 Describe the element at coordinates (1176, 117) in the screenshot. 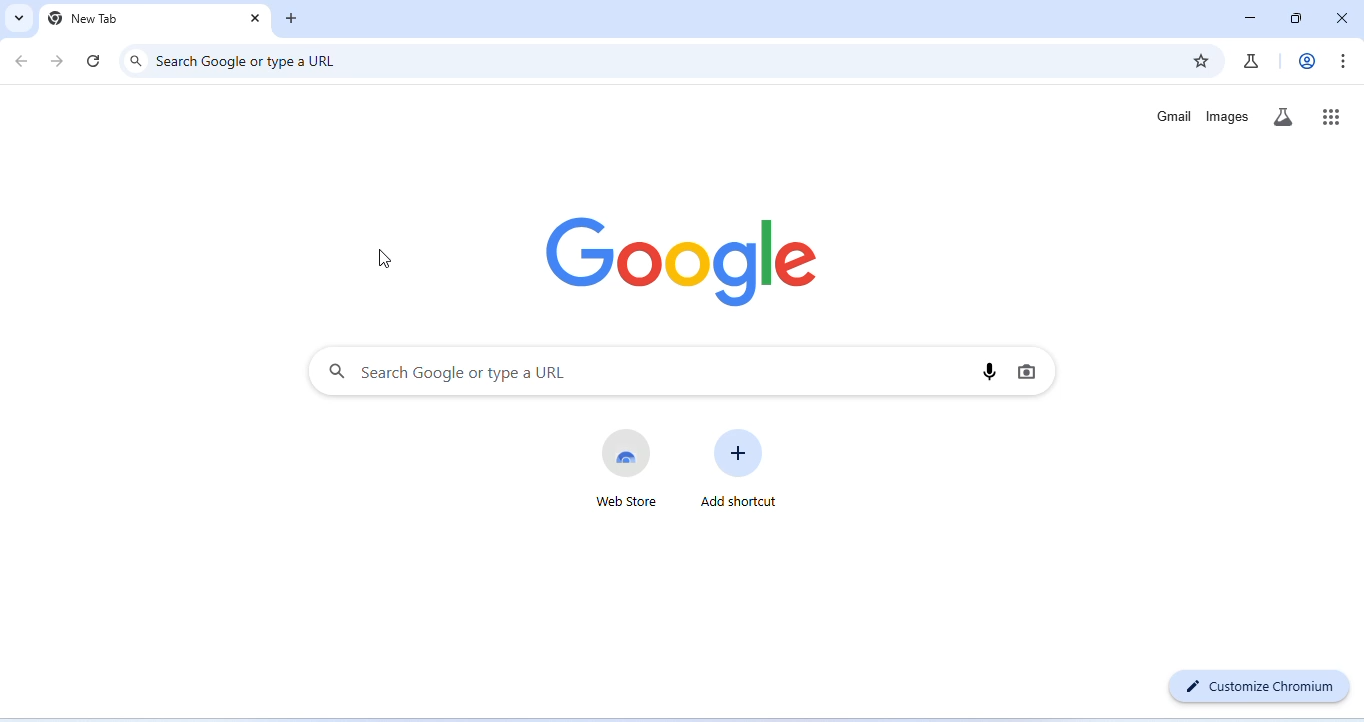

I see `gmail` at that location.